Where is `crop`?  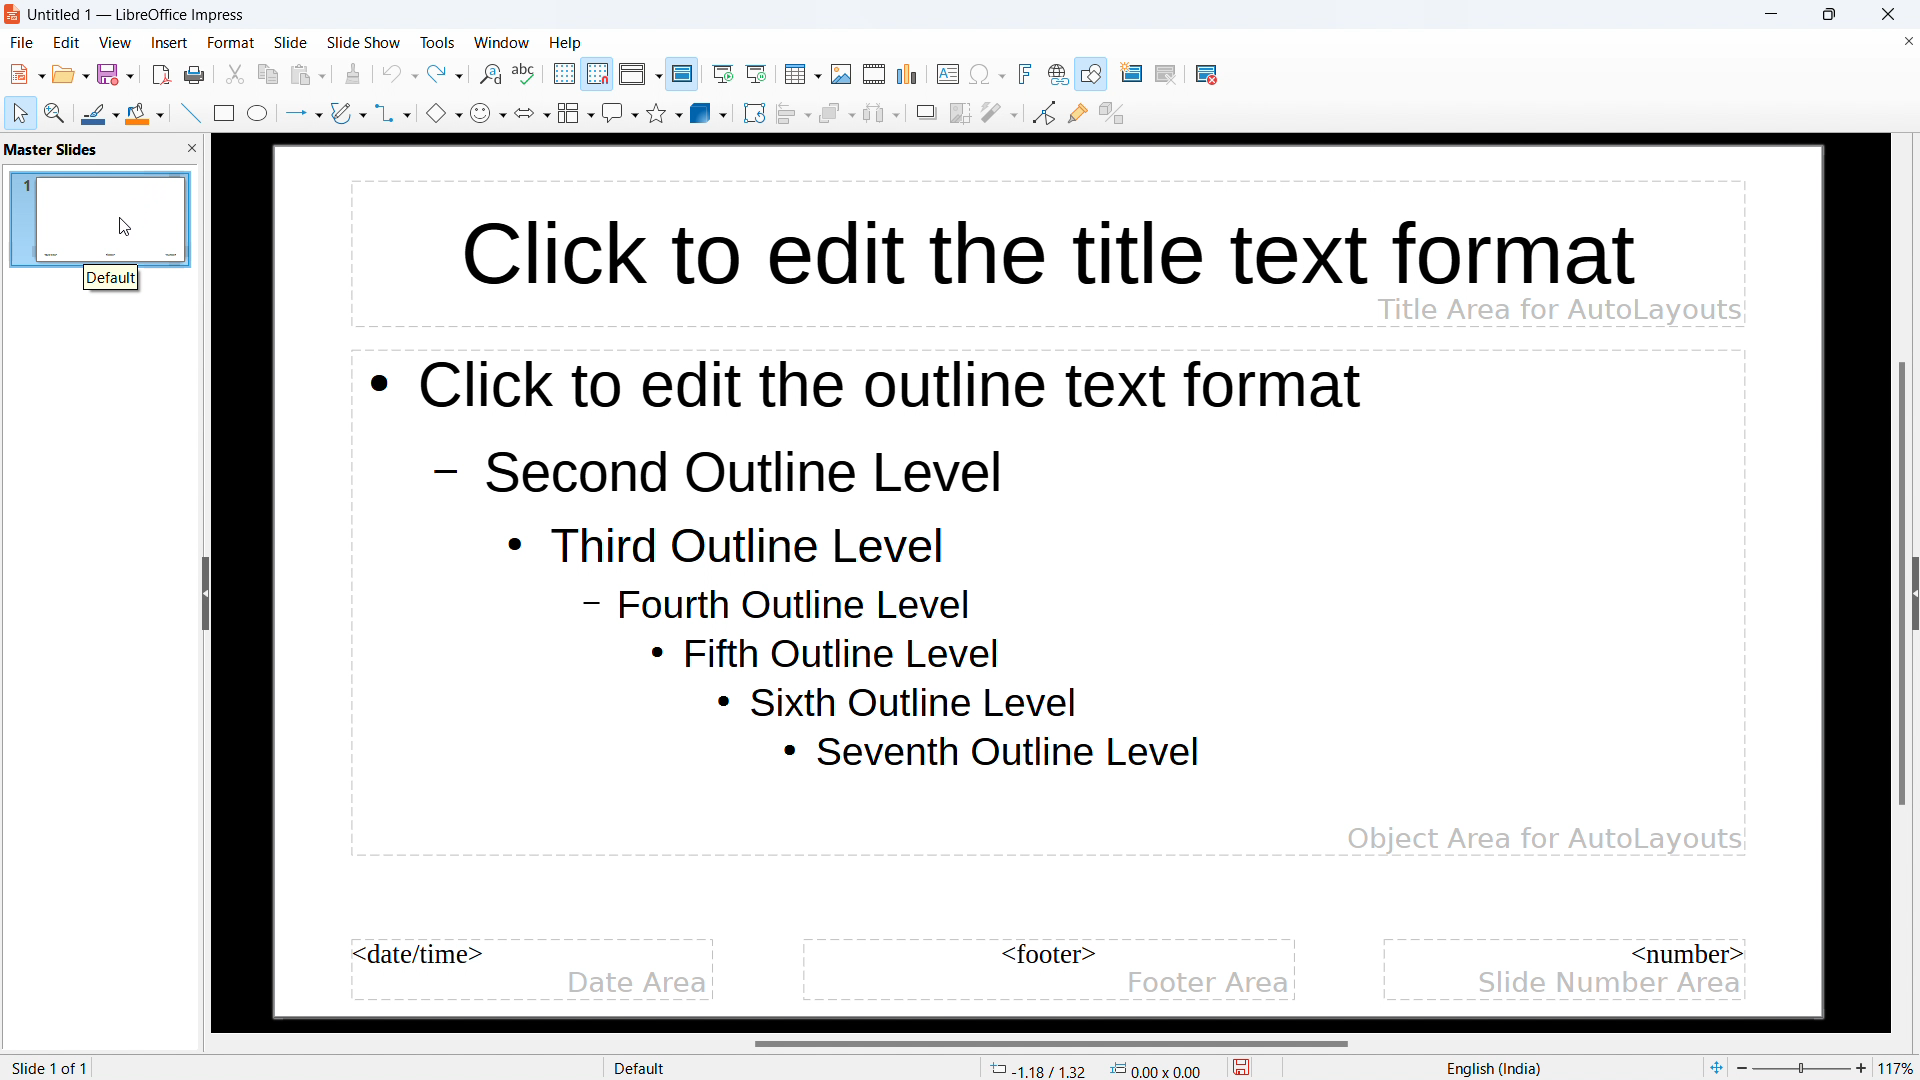
crop is located at coordinates (961, 113).